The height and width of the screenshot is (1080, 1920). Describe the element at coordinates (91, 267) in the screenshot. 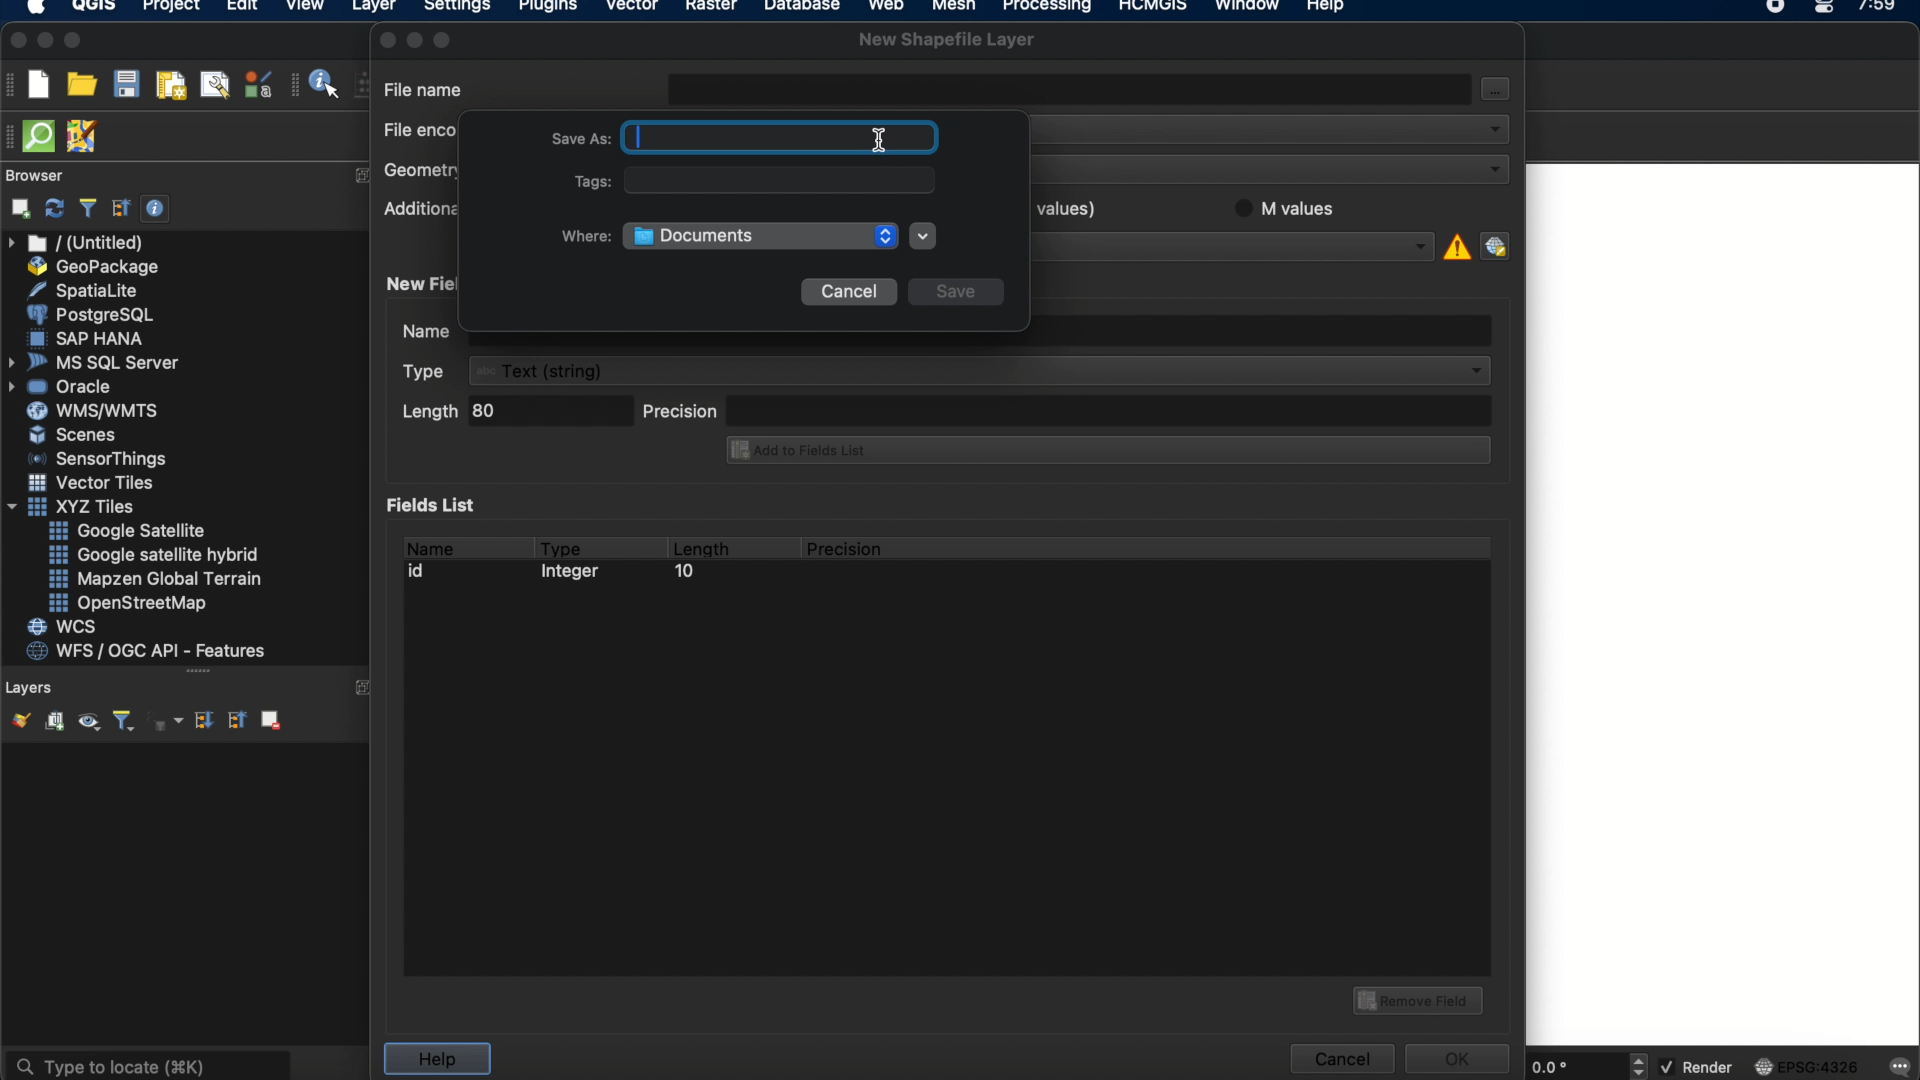

I see `geo package` at that location.